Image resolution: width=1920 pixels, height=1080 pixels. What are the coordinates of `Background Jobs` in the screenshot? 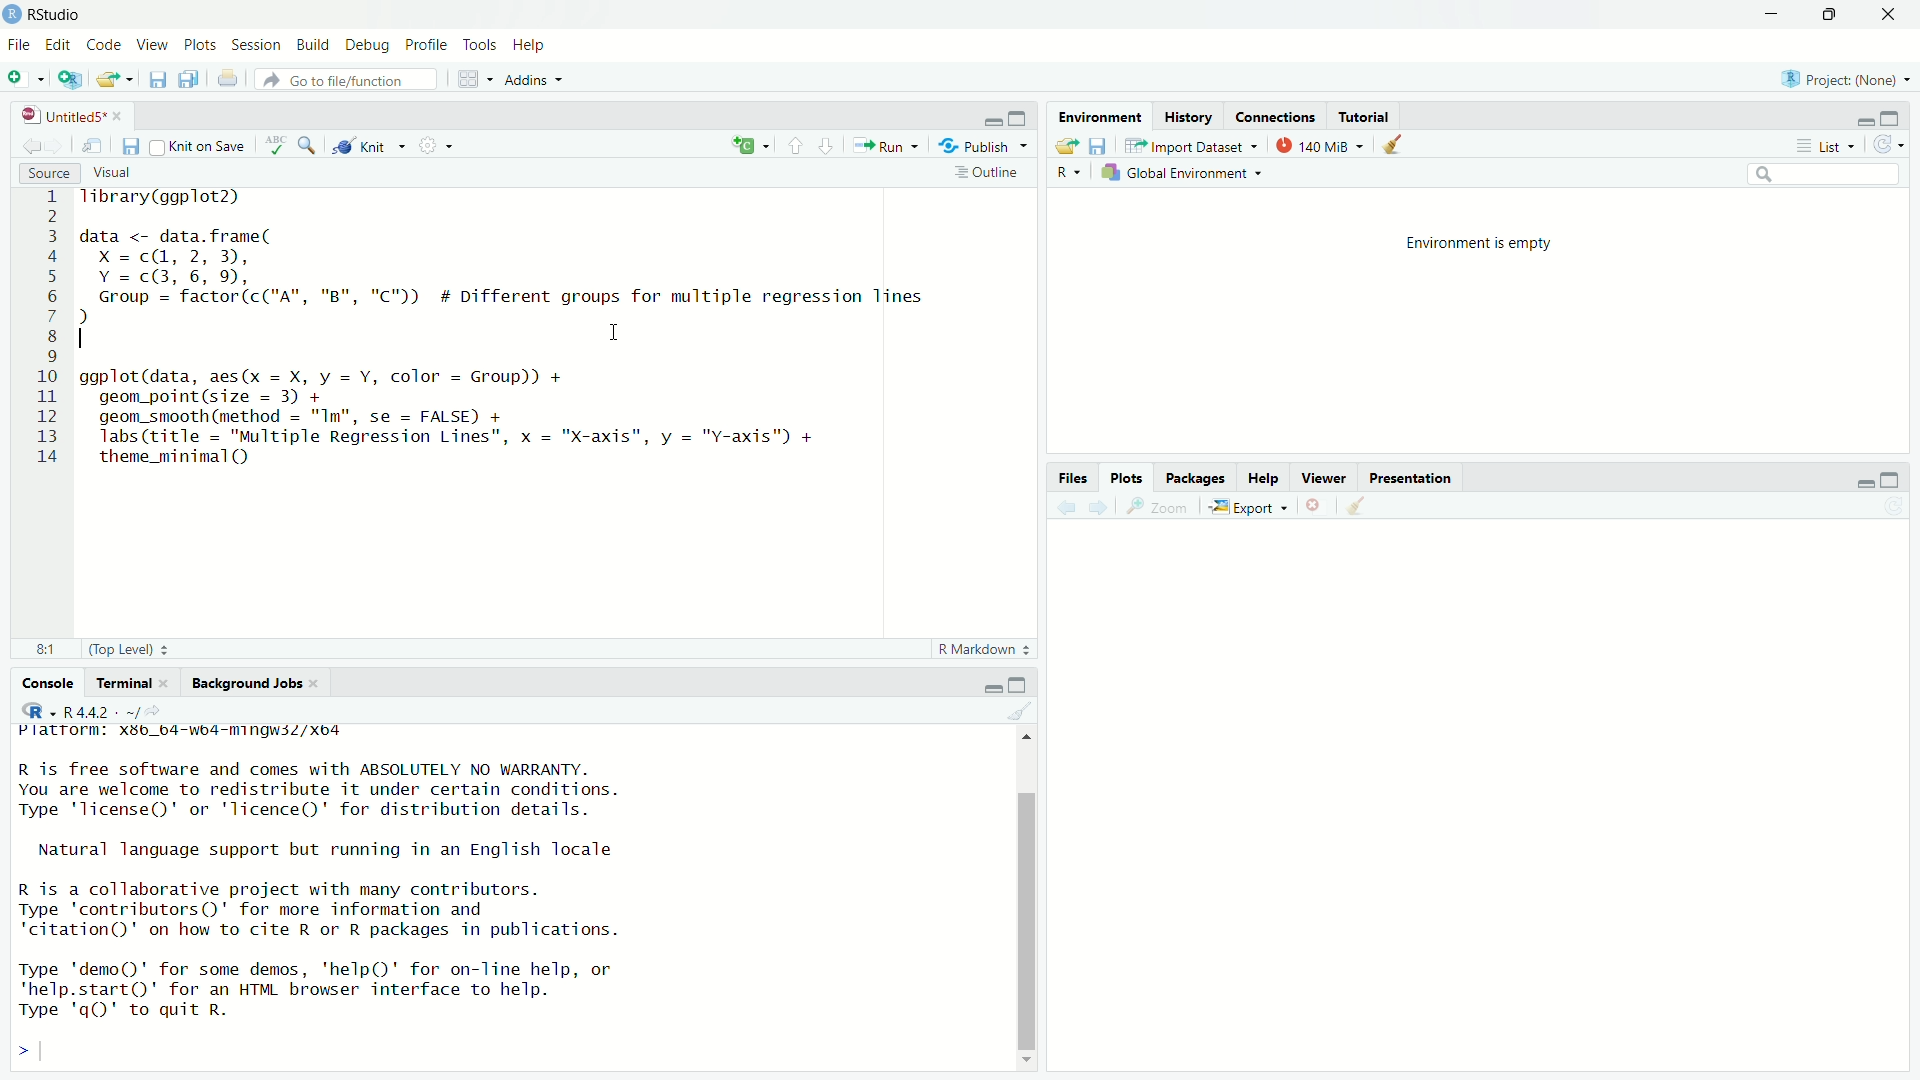 It's located at (243, 682).